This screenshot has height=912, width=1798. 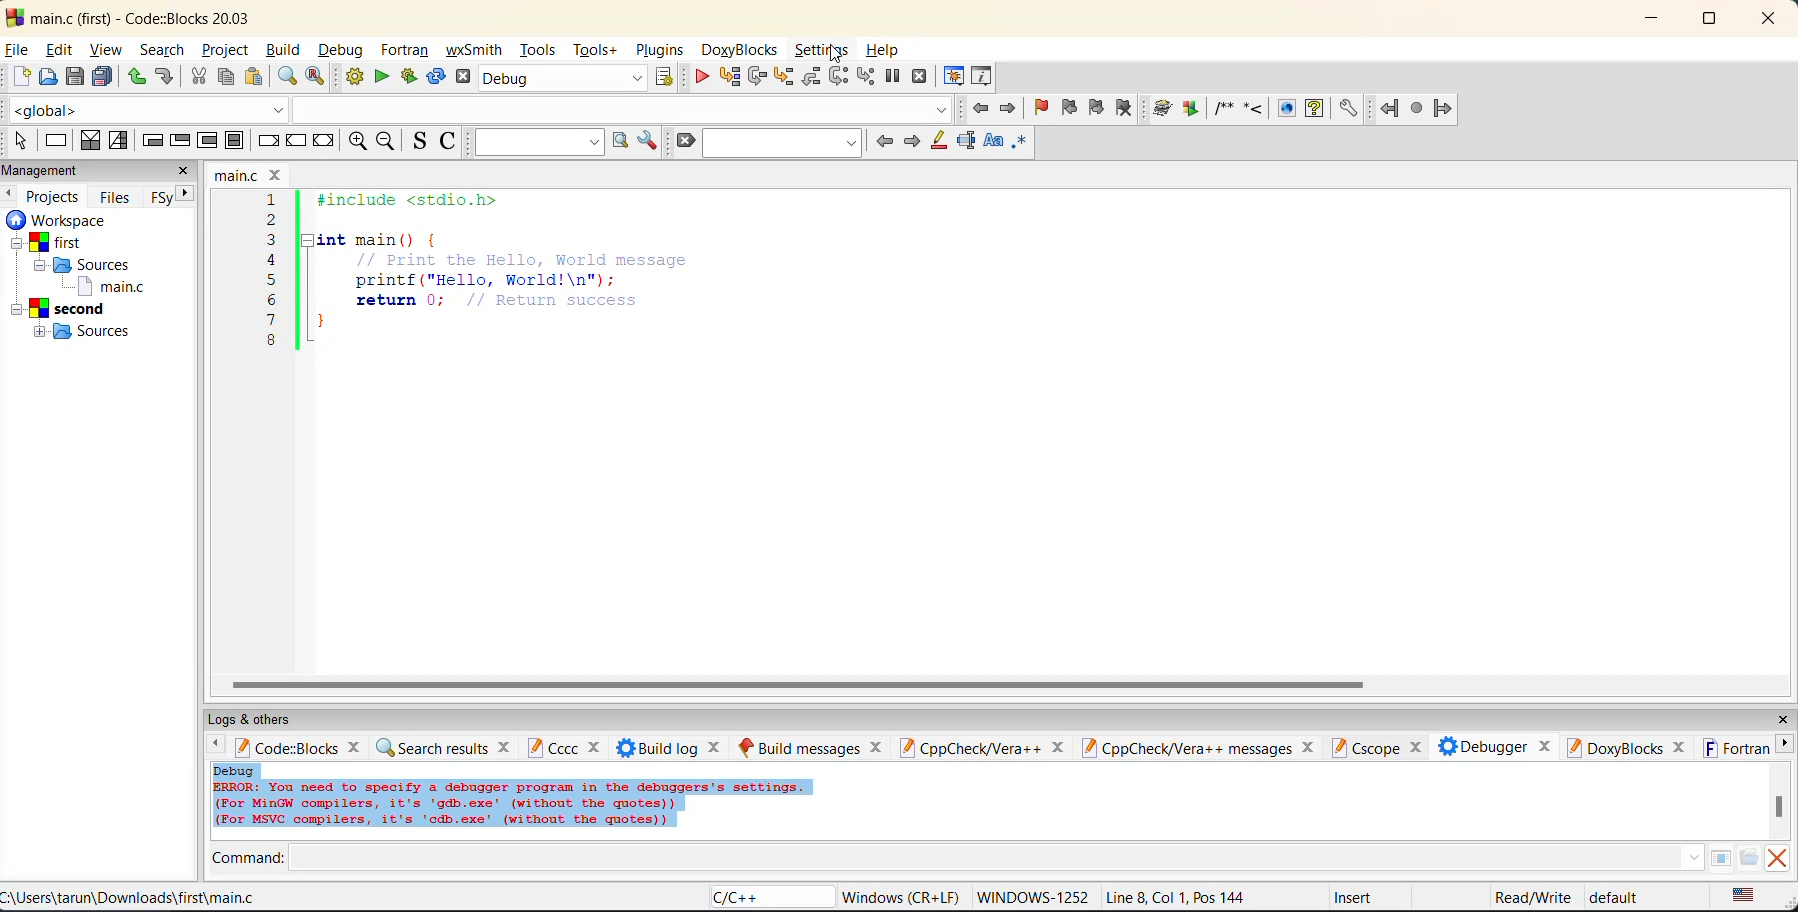 What do you see at coordinates (251, 173) in the screenshot?
I see `main.c` at bounding box center [251, 173].